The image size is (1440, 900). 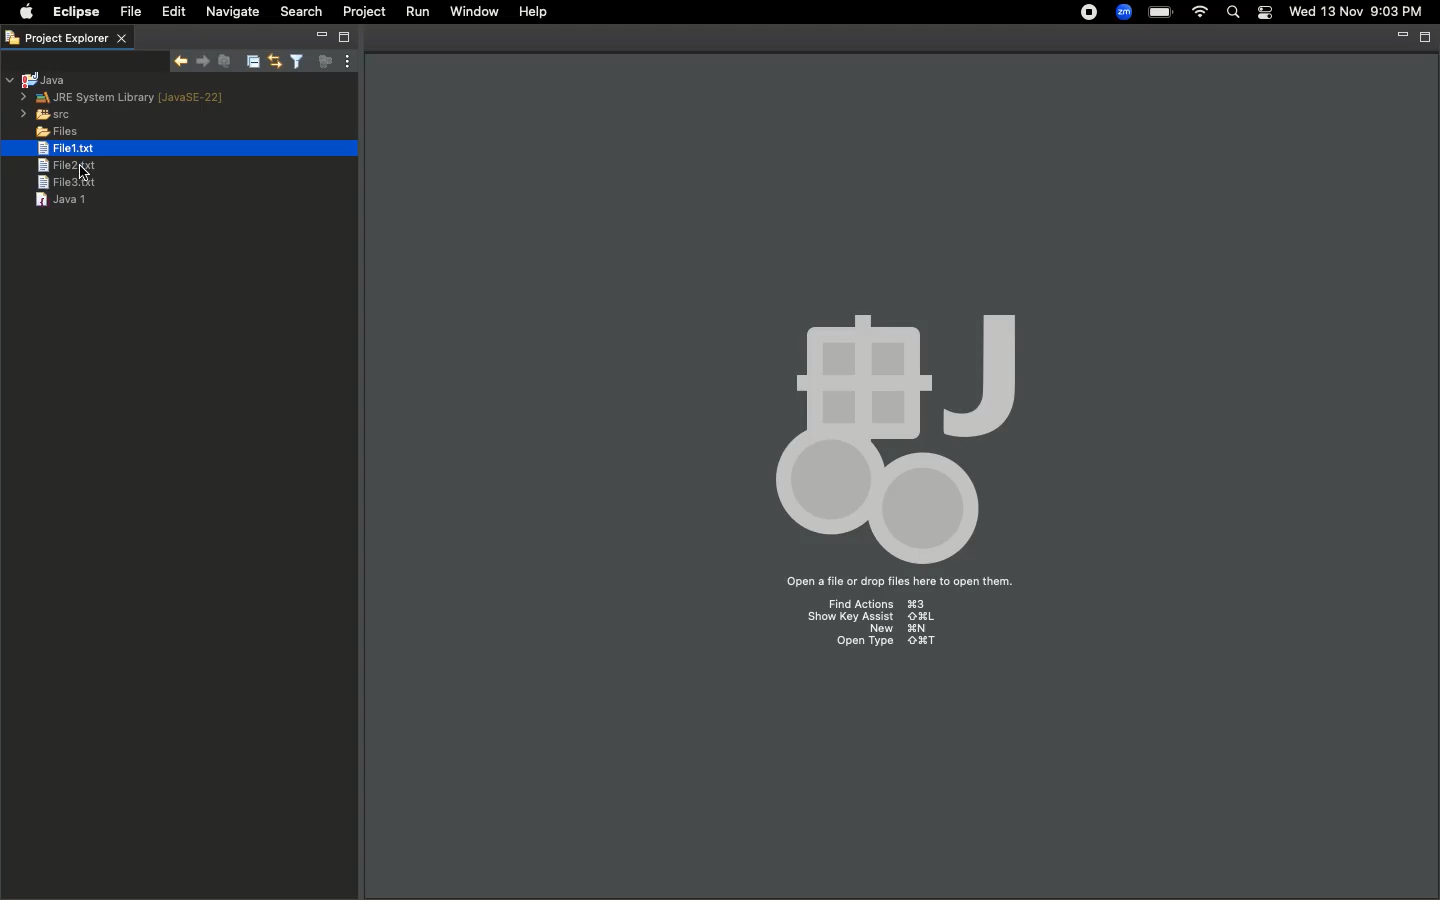 What do you see at coordinates (1159, 12) in the screenshot?
I see `Charge` at bounding box center [1159, 12].